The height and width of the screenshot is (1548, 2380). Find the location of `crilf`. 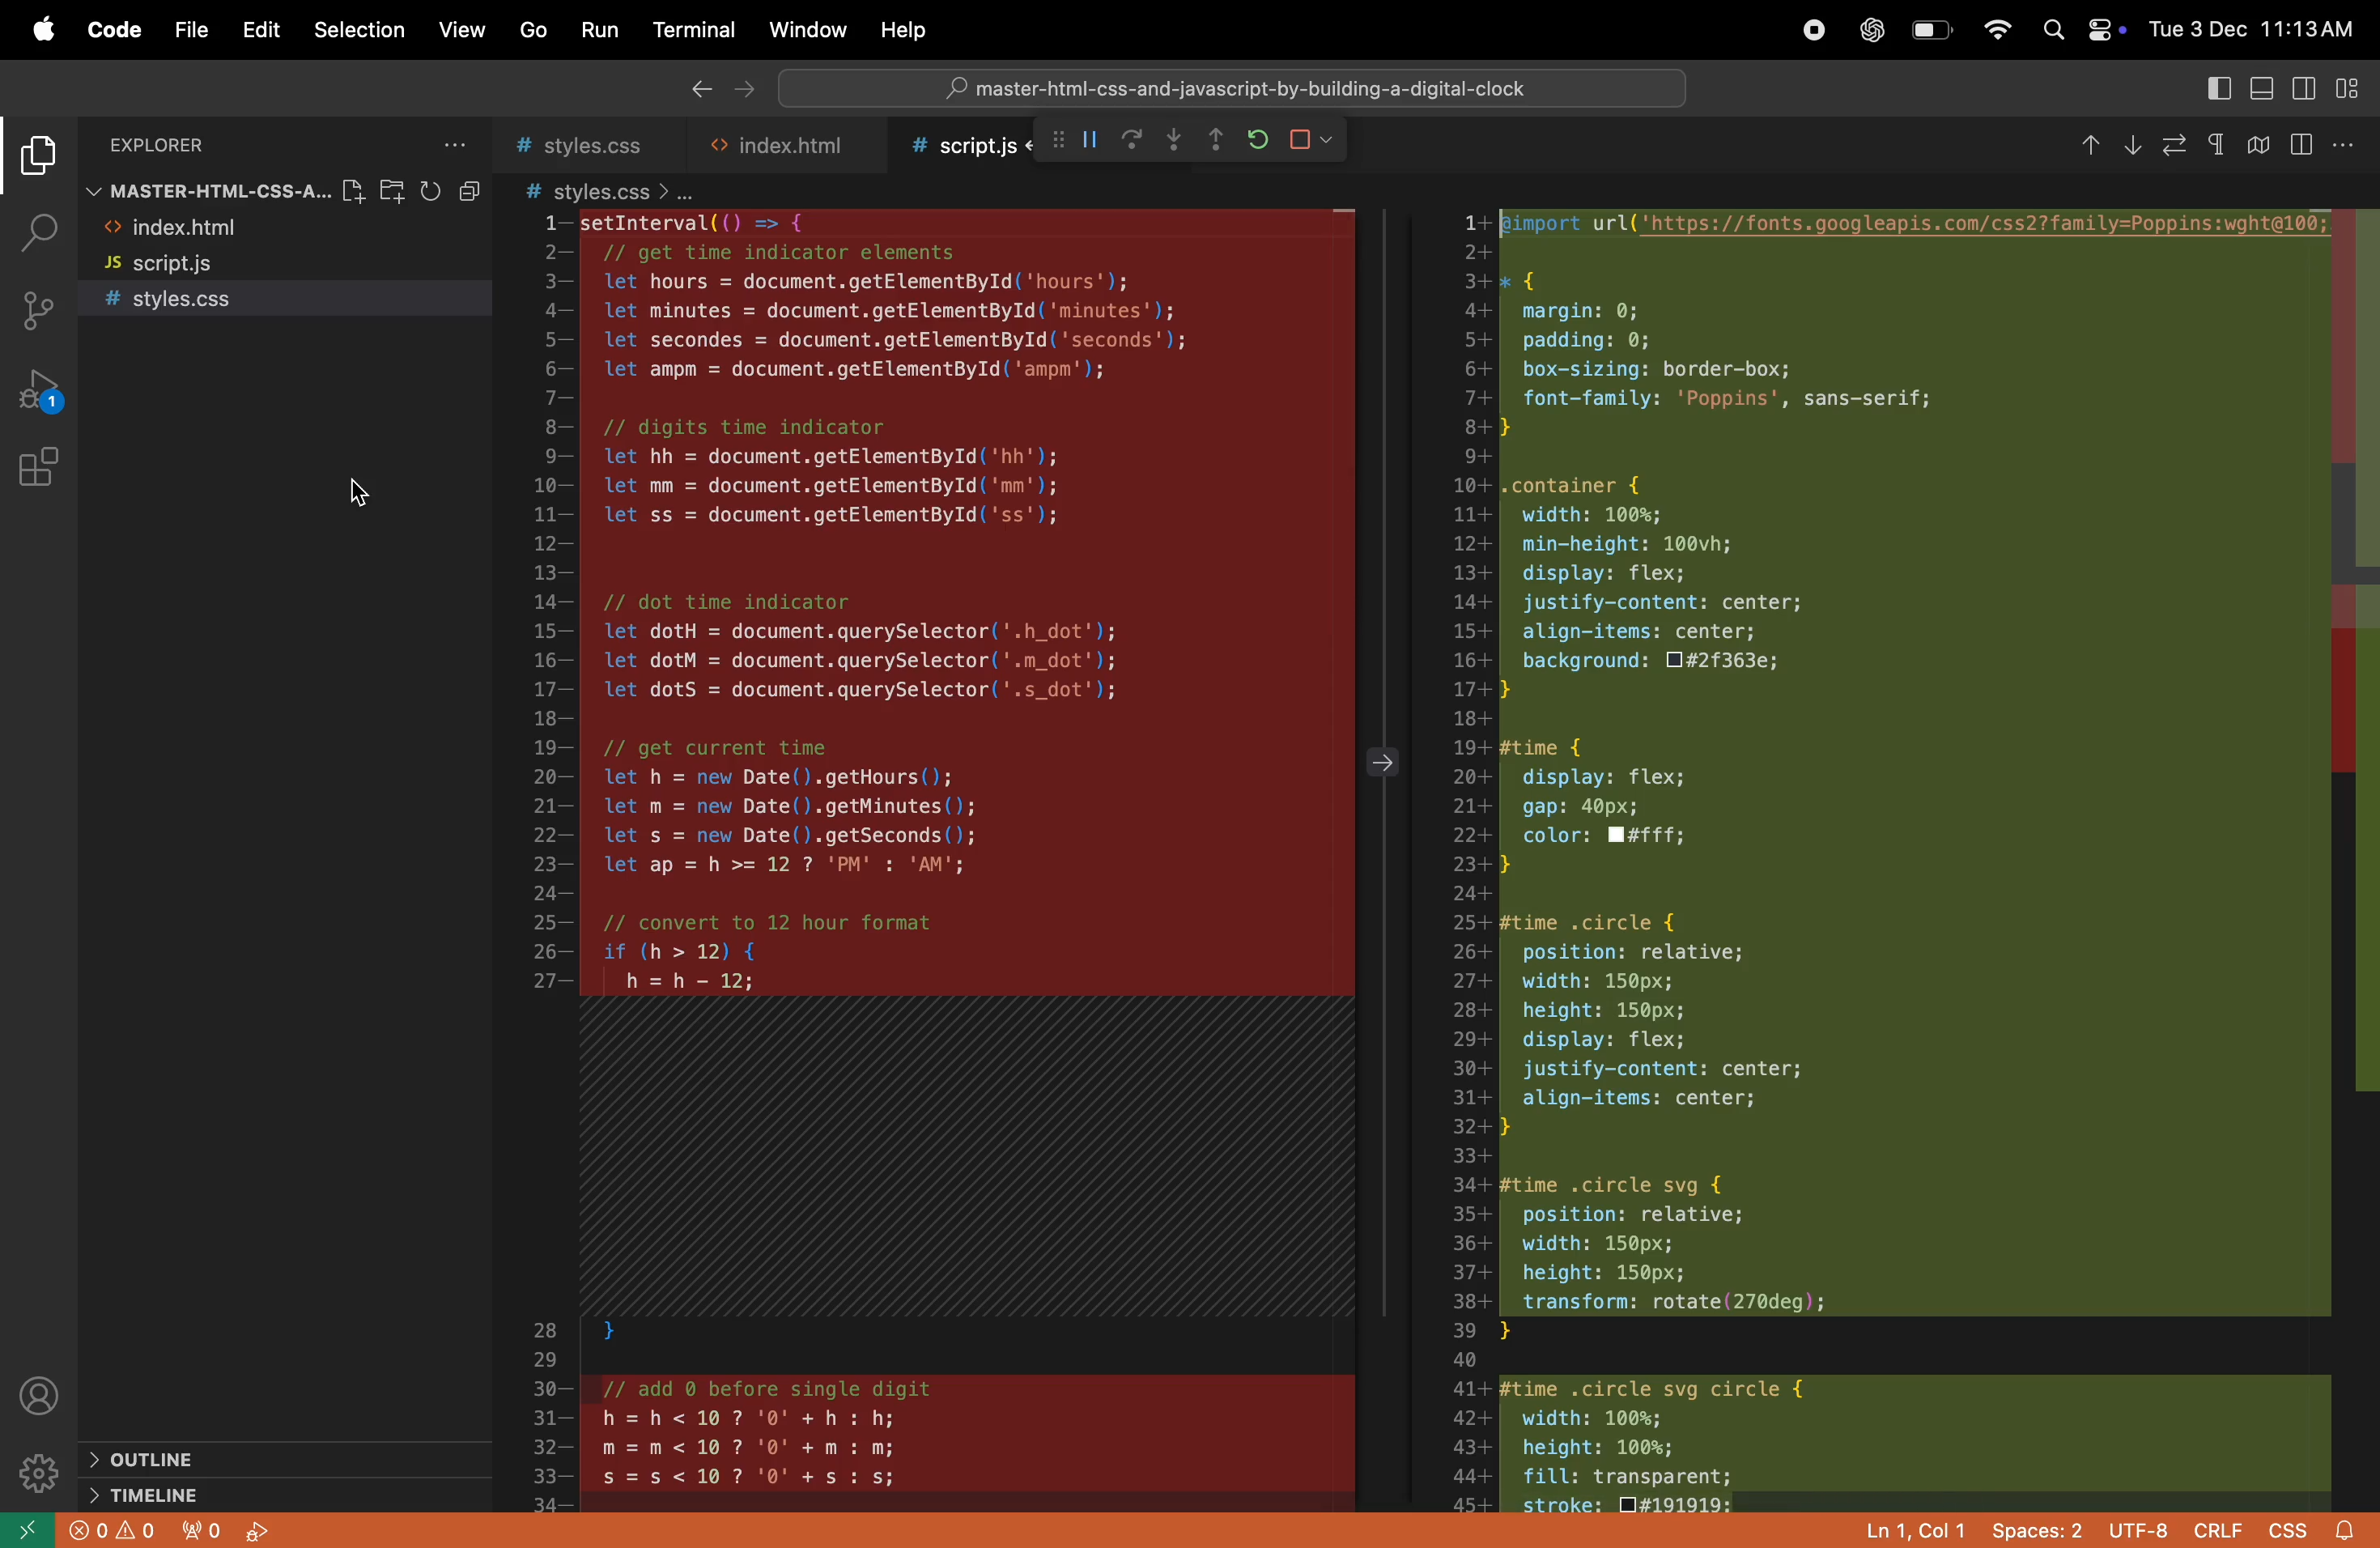

crilf is located at coordinates (2218, 1530).